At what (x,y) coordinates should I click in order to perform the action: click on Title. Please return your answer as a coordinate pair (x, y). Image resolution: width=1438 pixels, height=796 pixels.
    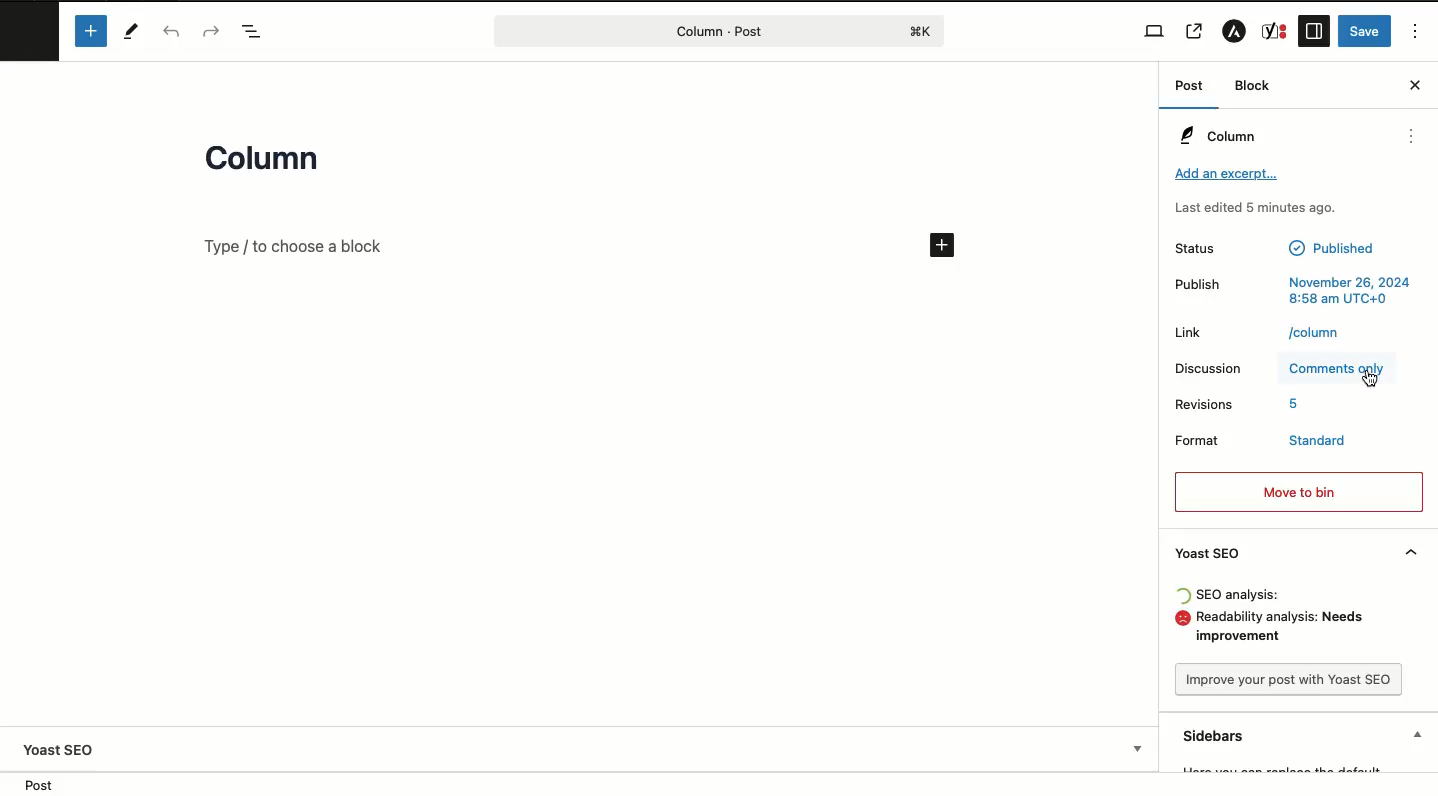
    Looking at the image, I should click on (269, 162).